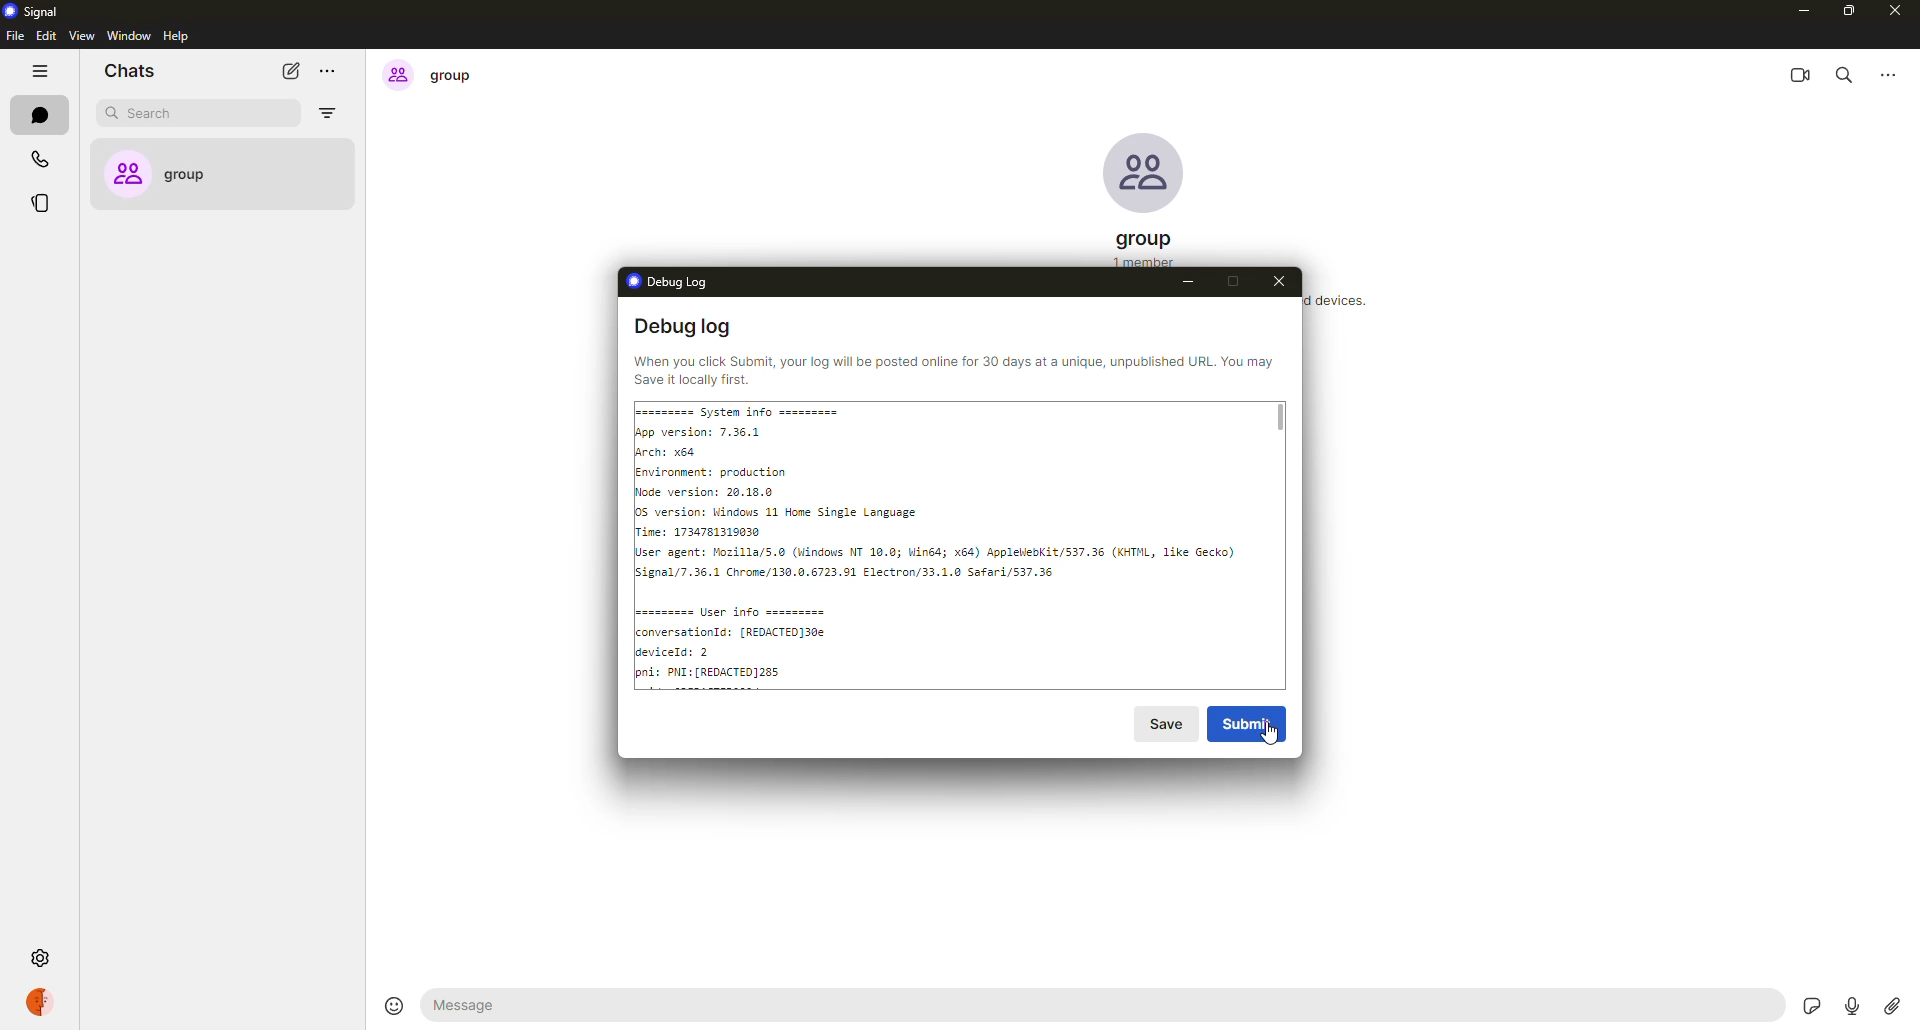  What do you see at coordinates (1849, 13) in the screenshot?
I see `maximize` at bounding box center [1849, 13].